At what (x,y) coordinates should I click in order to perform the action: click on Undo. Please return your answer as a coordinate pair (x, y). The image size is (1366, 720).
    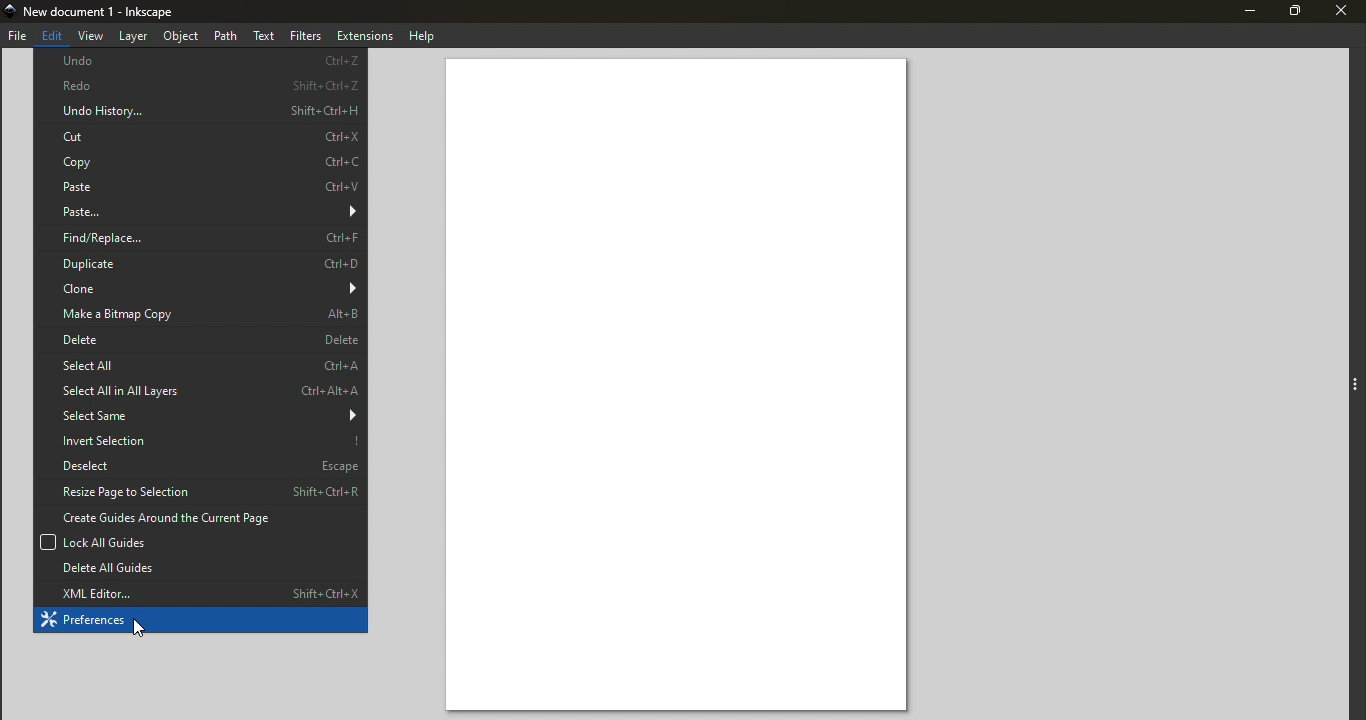
    Looking at the image, I should click on (201, 62).